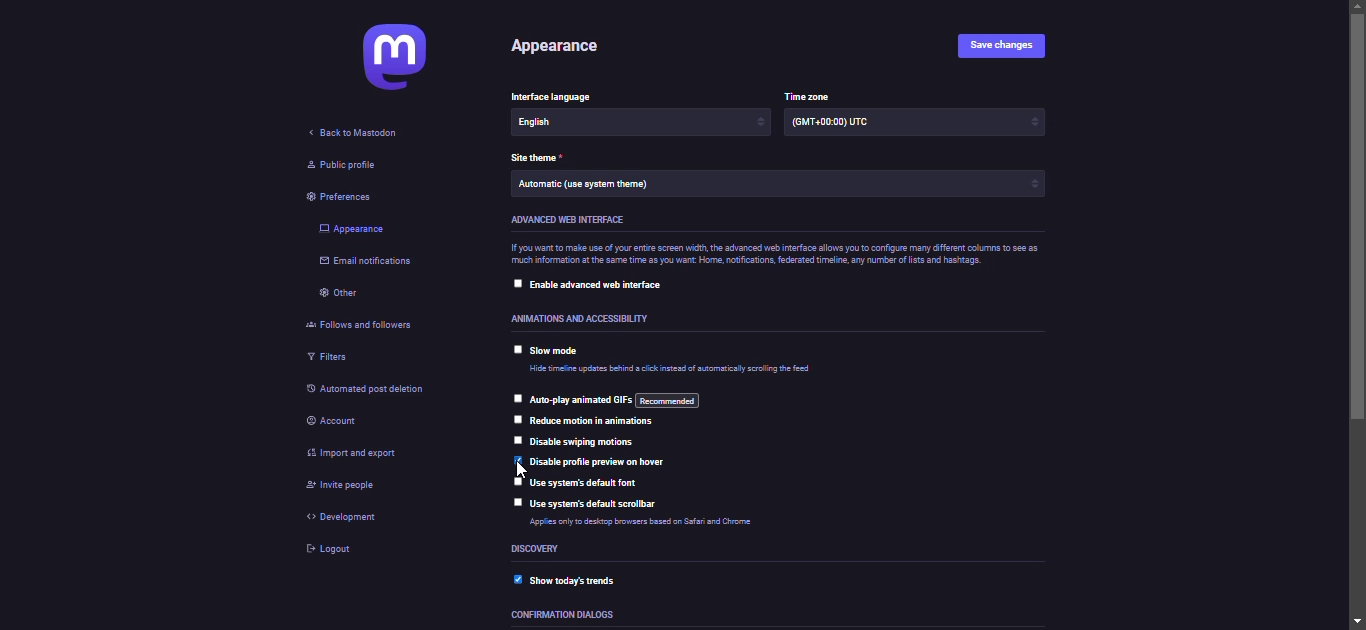  What do you see at coordinates (567, 615) in the screenshot?
I see `dialogs` at bounding box center [567, 615].